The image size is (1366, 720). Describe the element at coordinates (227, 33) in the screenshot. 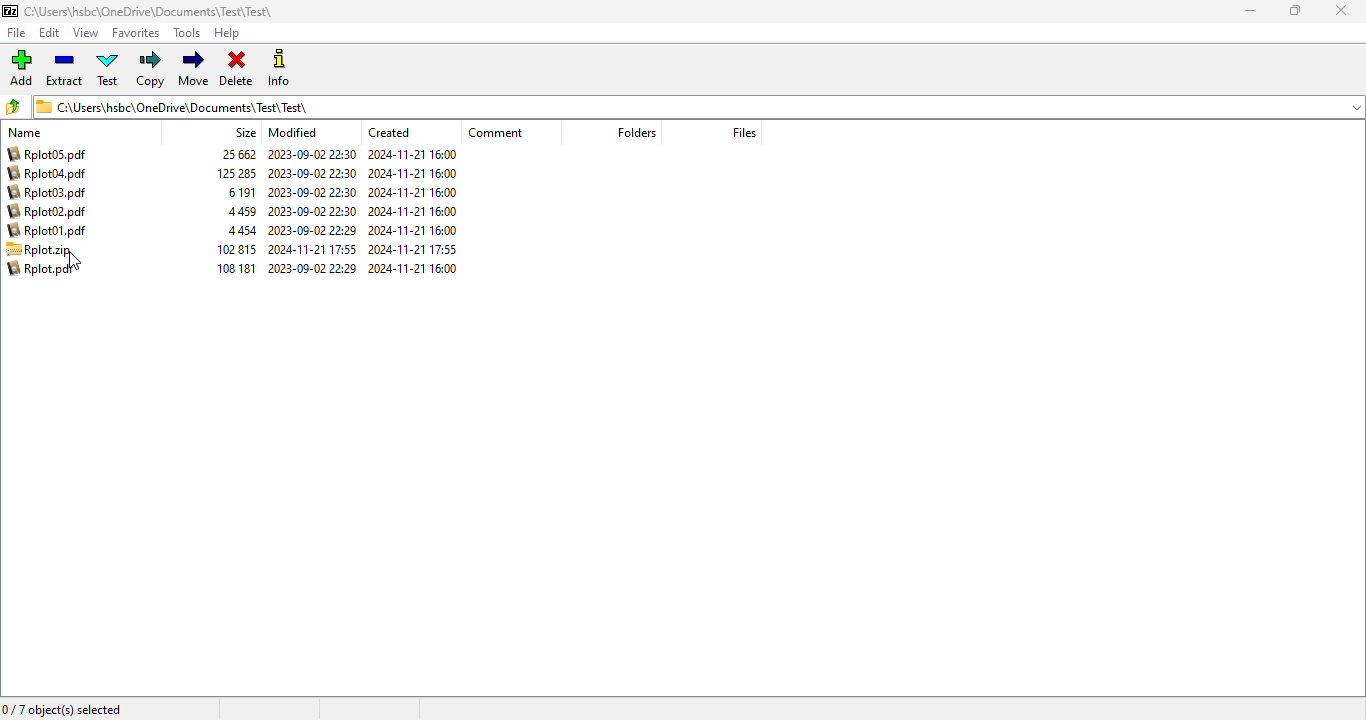

I see `help` at that location.